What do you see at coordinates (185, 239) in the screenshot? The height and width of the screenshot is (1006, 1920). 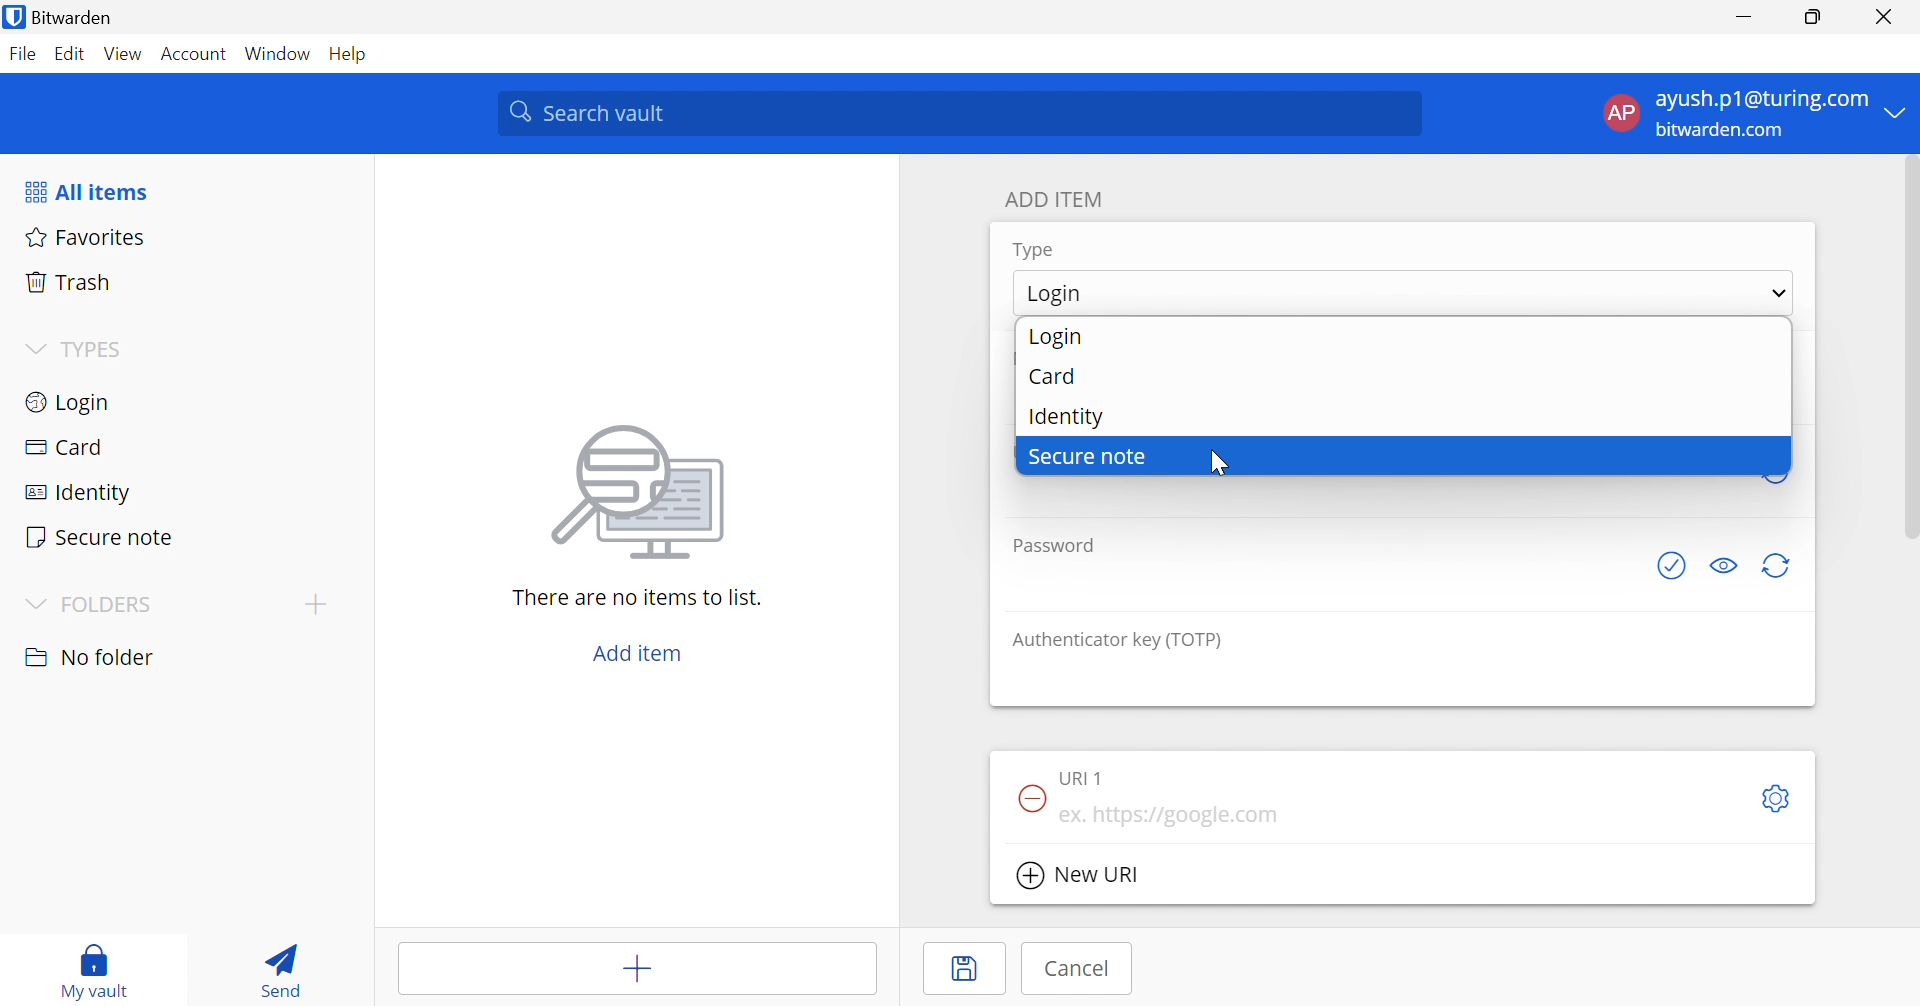 I see `Favorites` at bounding box center [185, 239].